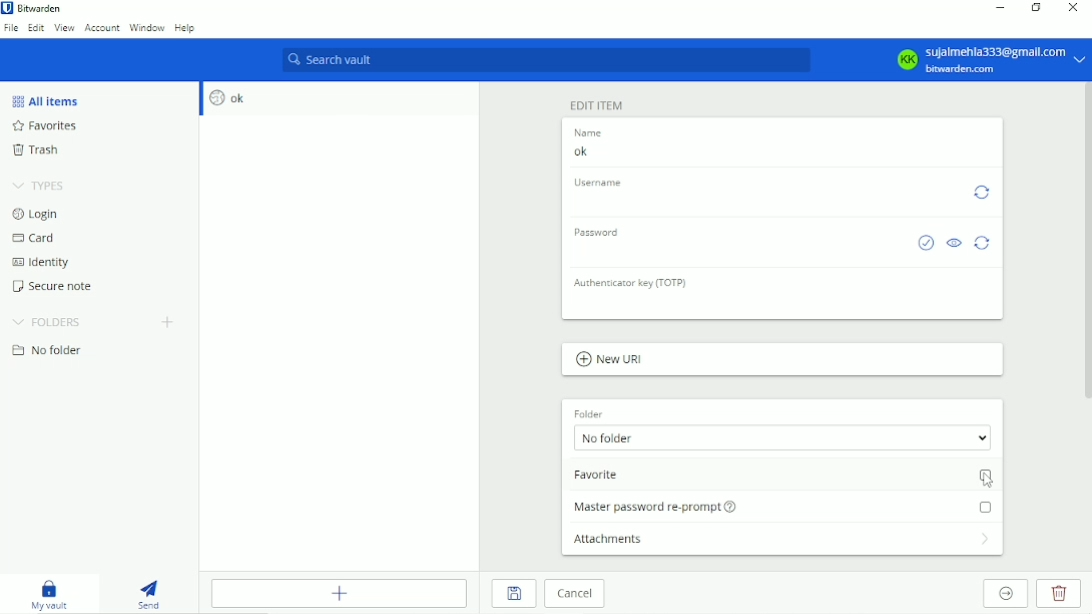  What do you see at coordinates (57, 286) in the screenshot?
I see `Secure note` at bounding box center [57, 286].